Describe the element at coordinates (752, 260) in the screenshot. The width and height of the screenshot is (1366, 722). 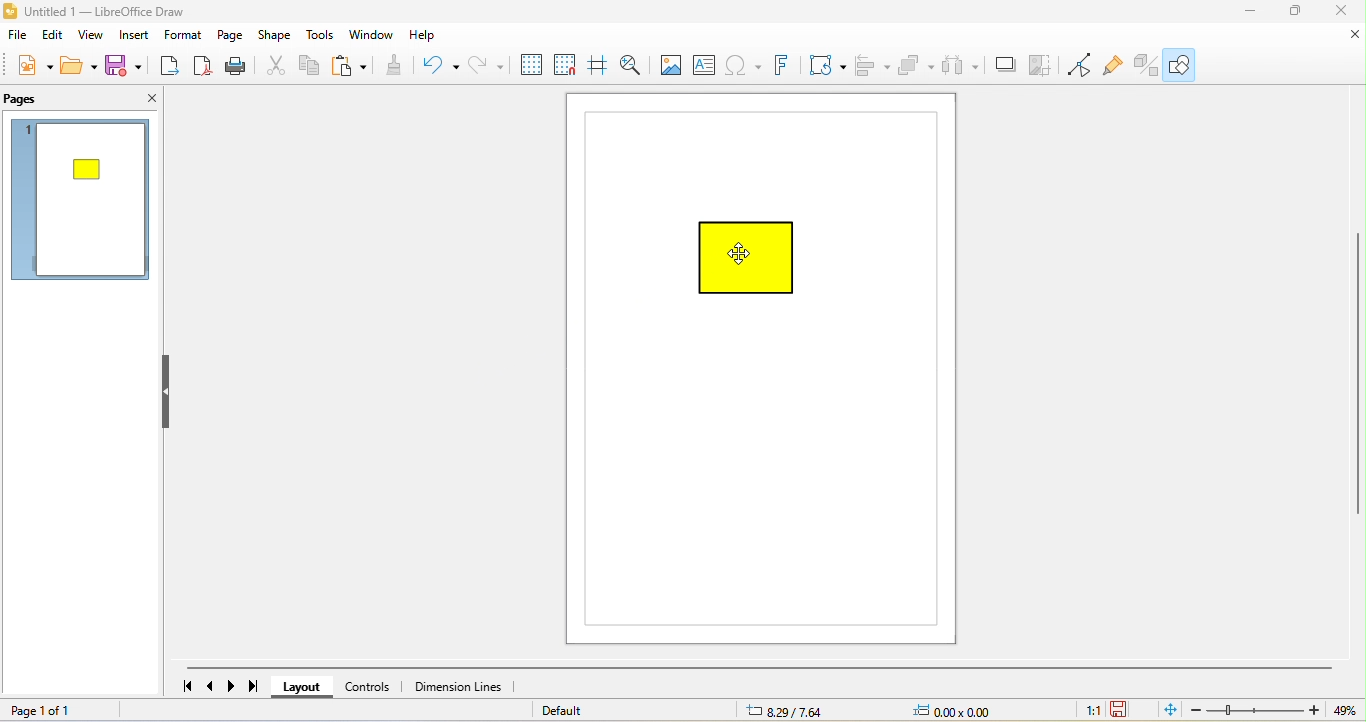
I see `shape` at that location.